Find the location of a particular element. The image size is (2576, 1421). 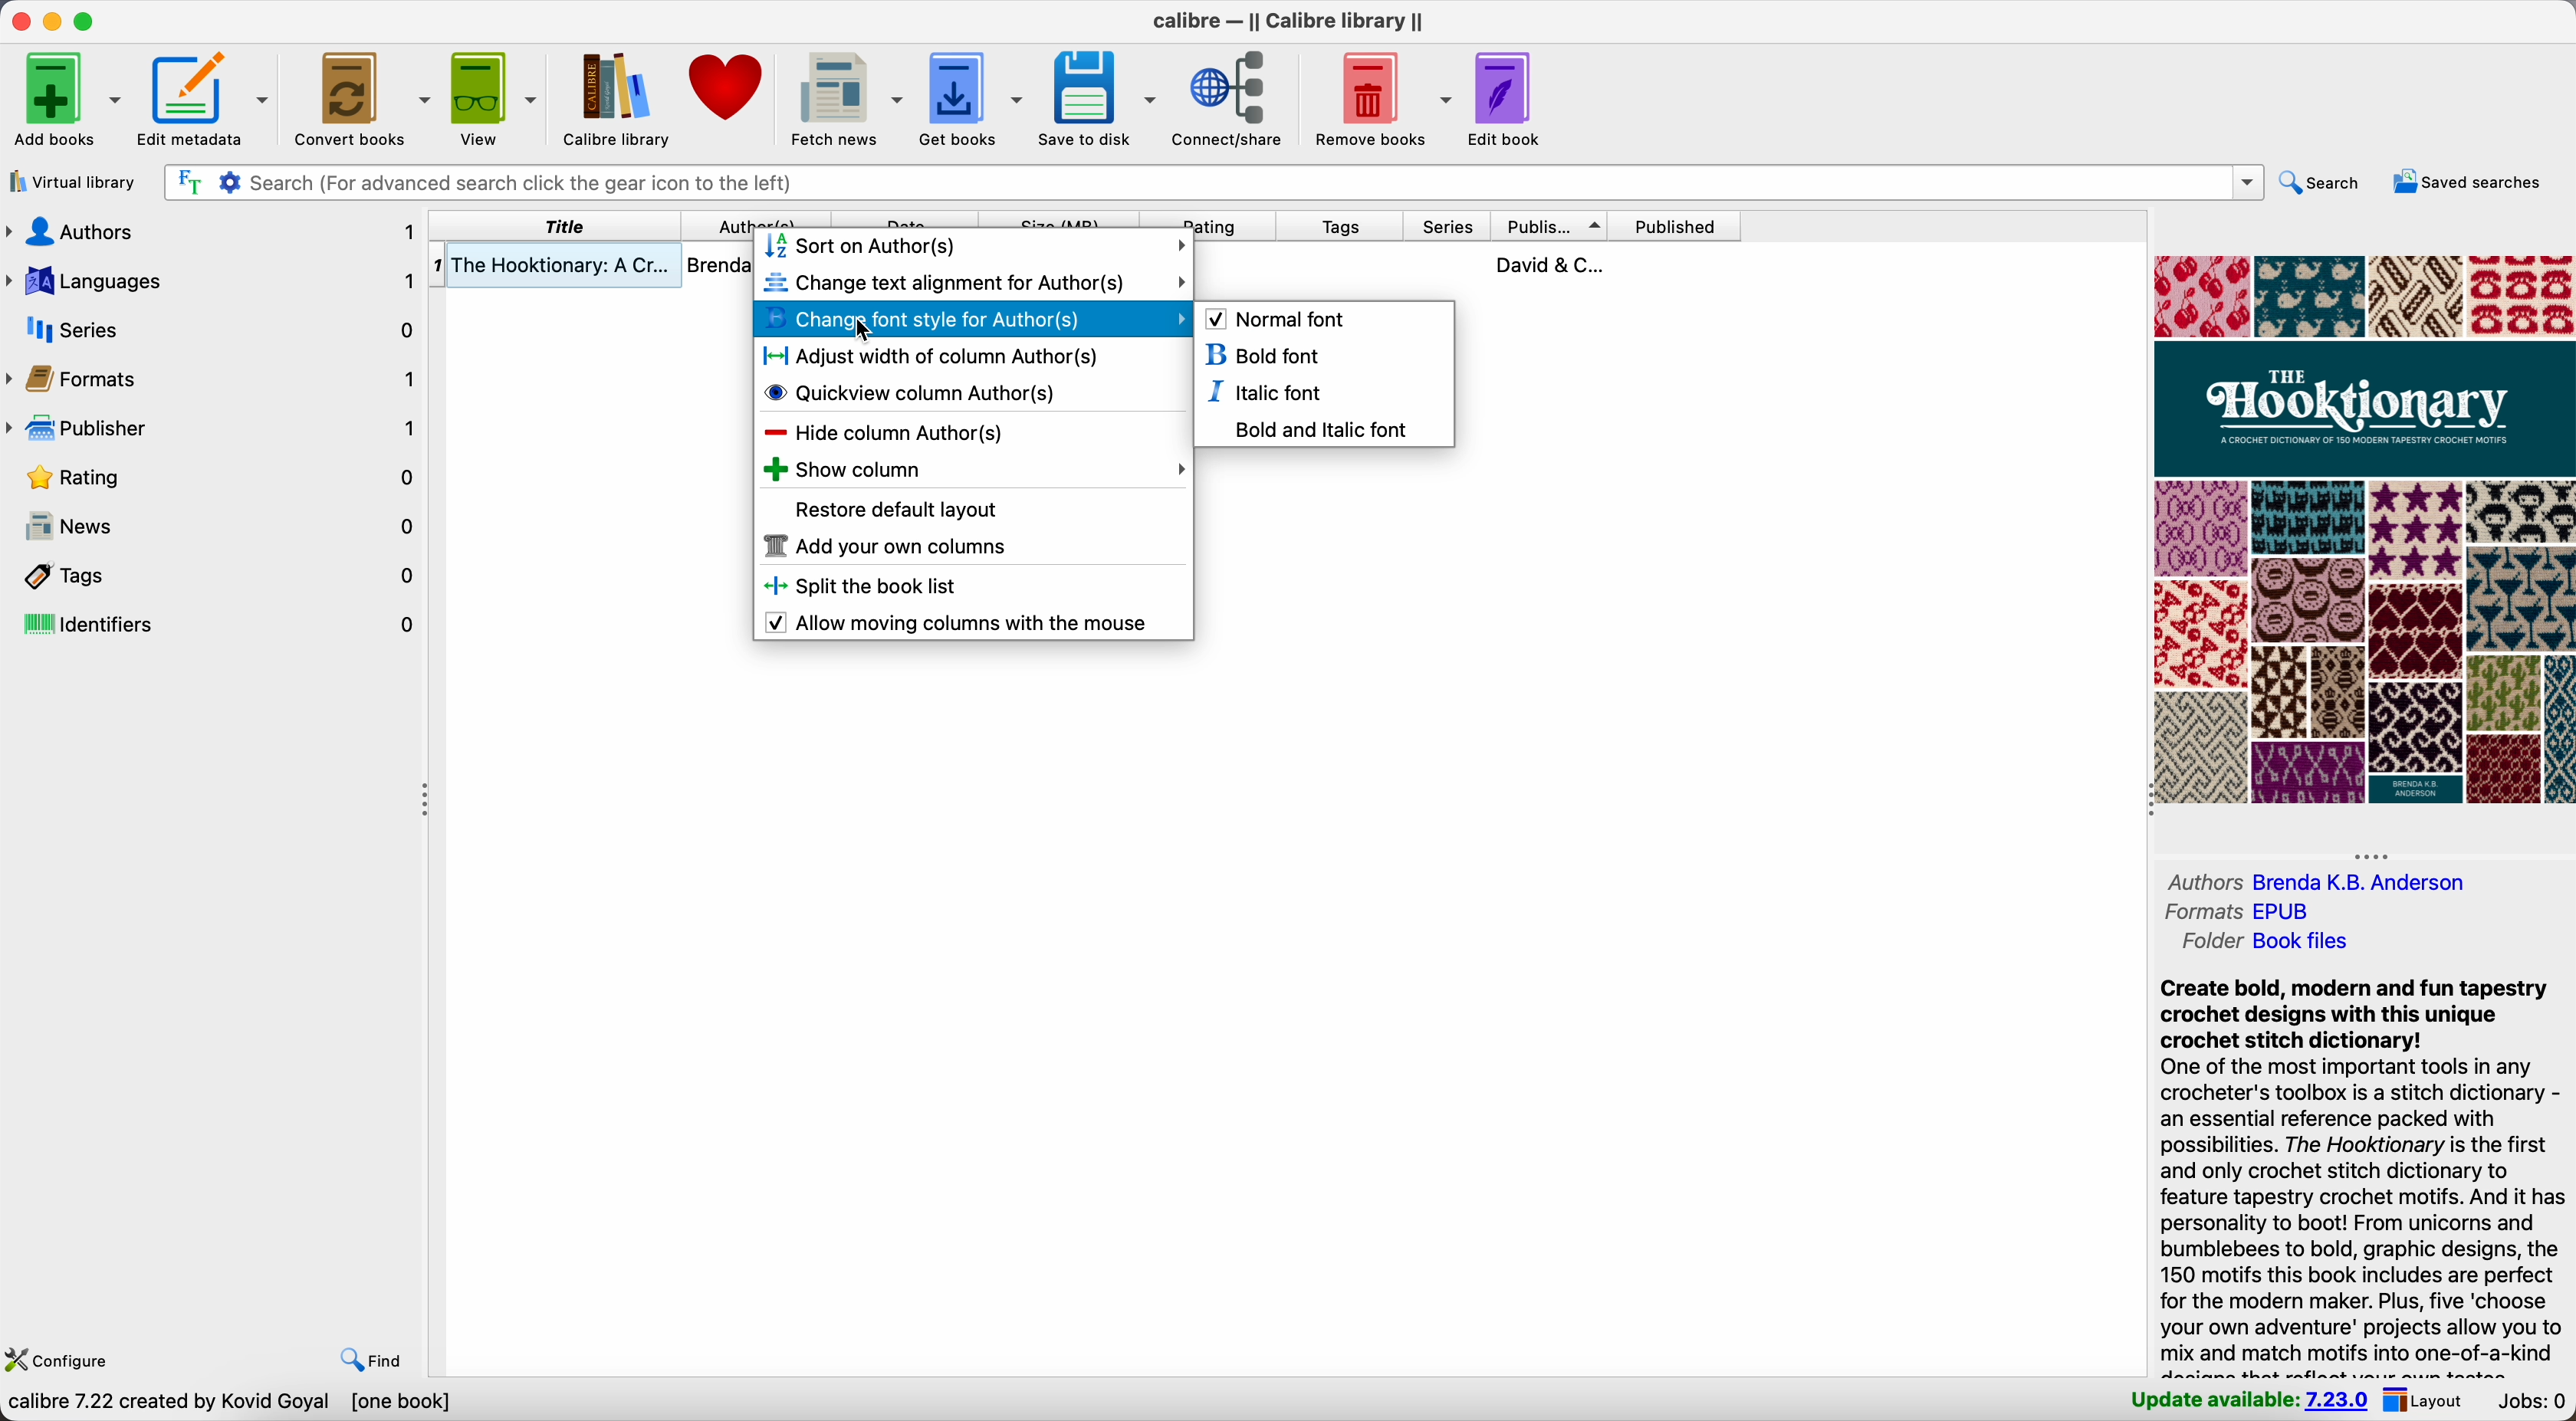

date is located at coordinates (903, 219).